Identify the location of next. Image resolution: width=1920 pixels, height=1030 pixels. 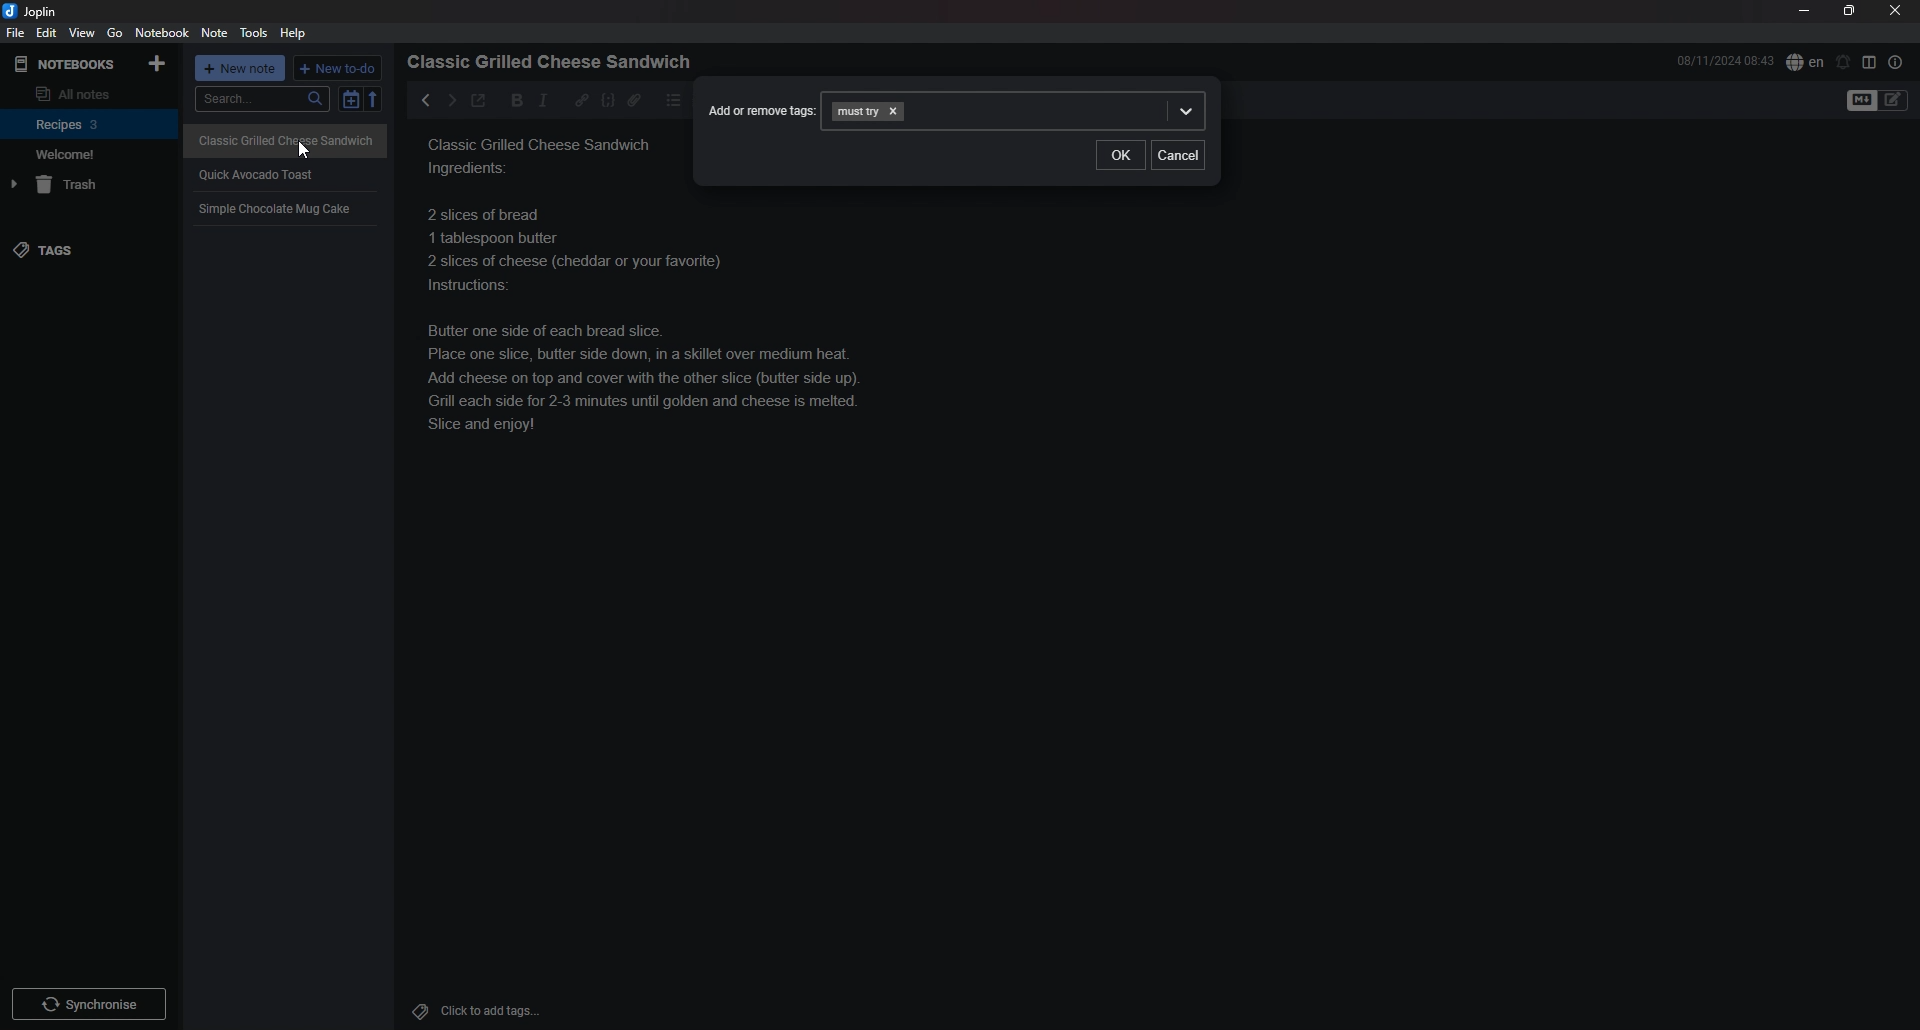
(450, 100).